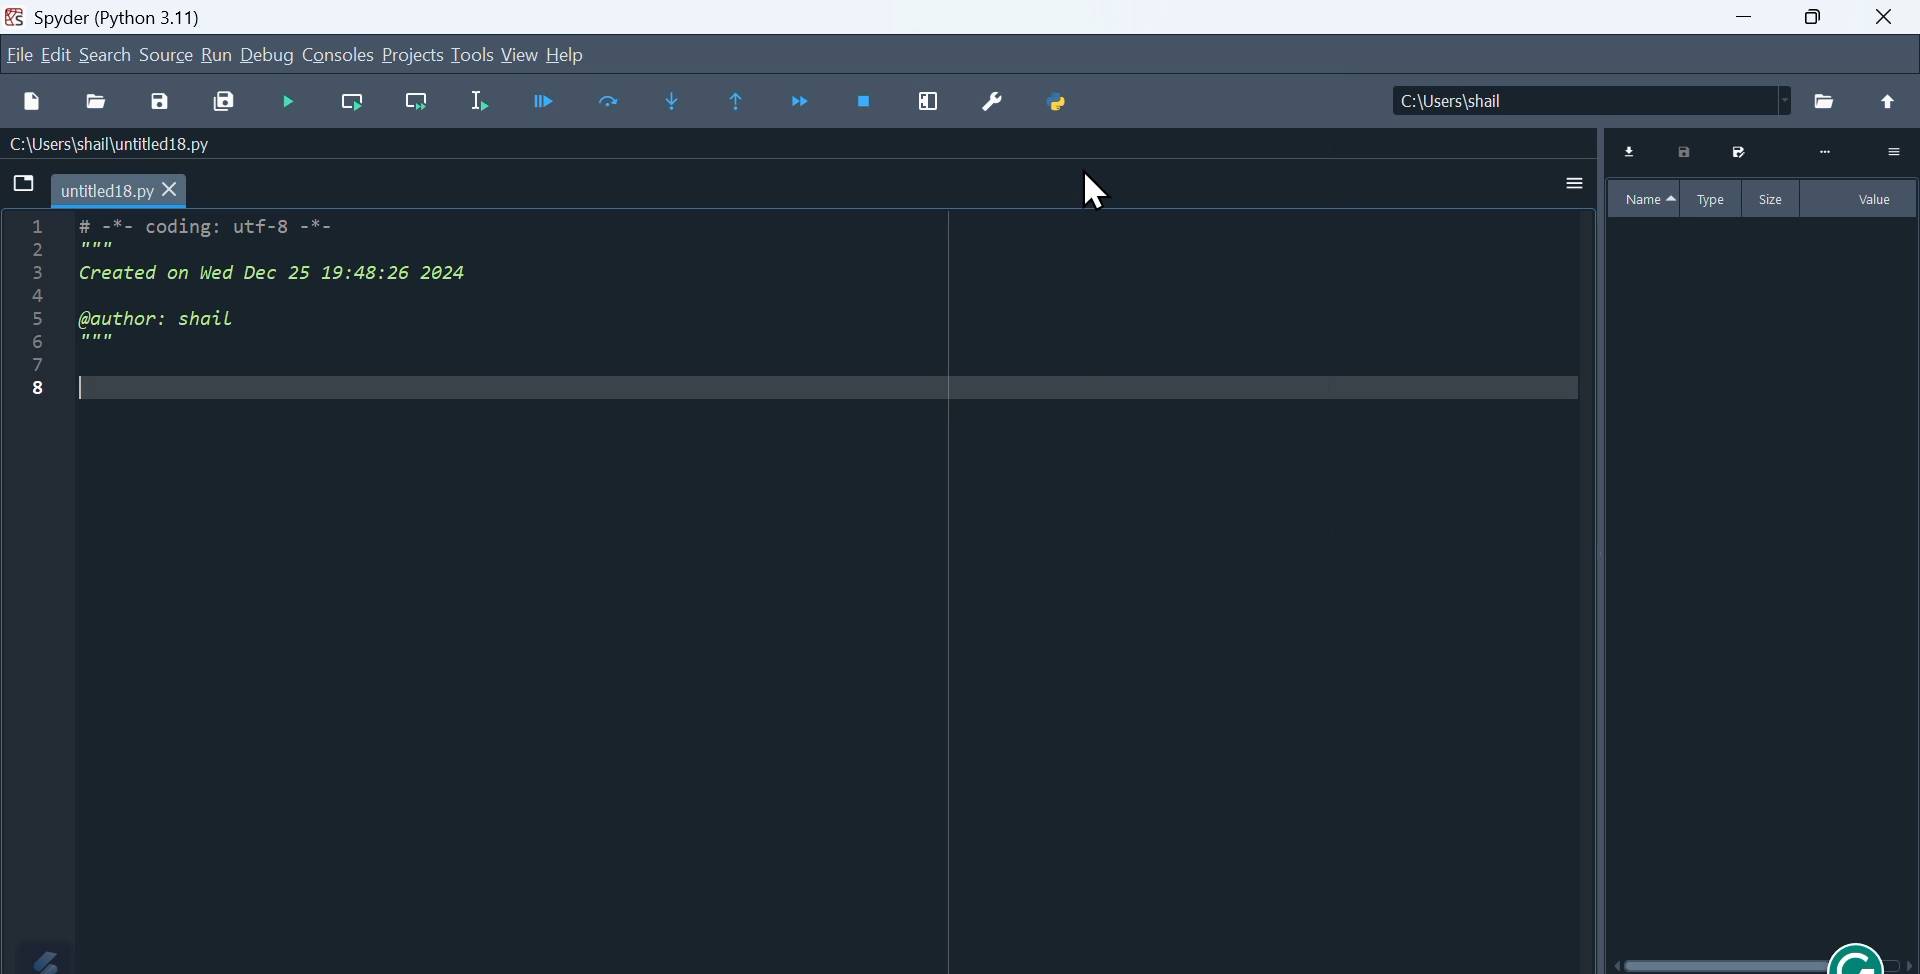 The height and width of the screenshot is (974, 1920). What do you see at coordinates (358, 100) in the screenshot?
I see `Run current cell` at bounding box center [358, 100].